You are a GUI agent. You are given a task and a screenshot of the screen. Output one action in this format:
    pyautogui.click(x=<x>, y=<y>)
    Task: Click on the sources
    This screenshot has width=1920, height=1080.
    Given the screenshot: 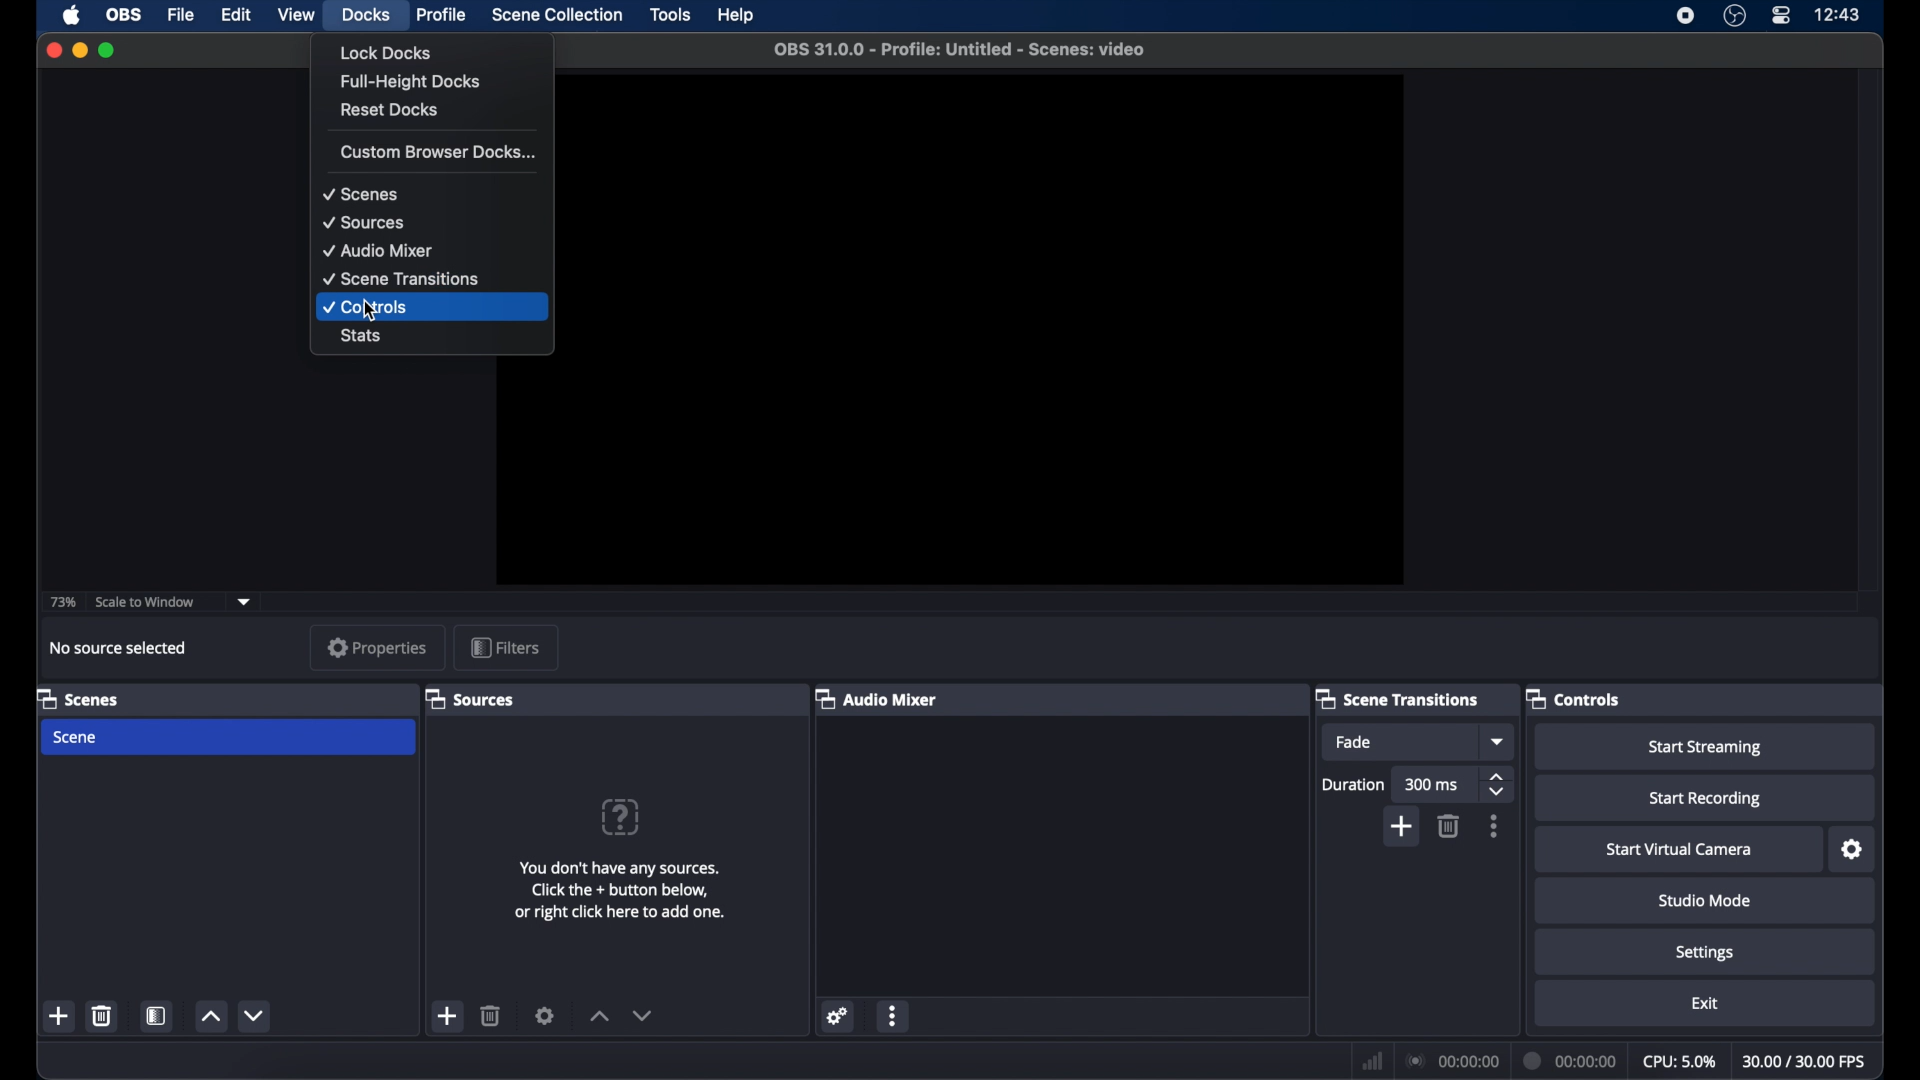 What is the action you would take?
    pyautogui.click(x=473, y=700)
    